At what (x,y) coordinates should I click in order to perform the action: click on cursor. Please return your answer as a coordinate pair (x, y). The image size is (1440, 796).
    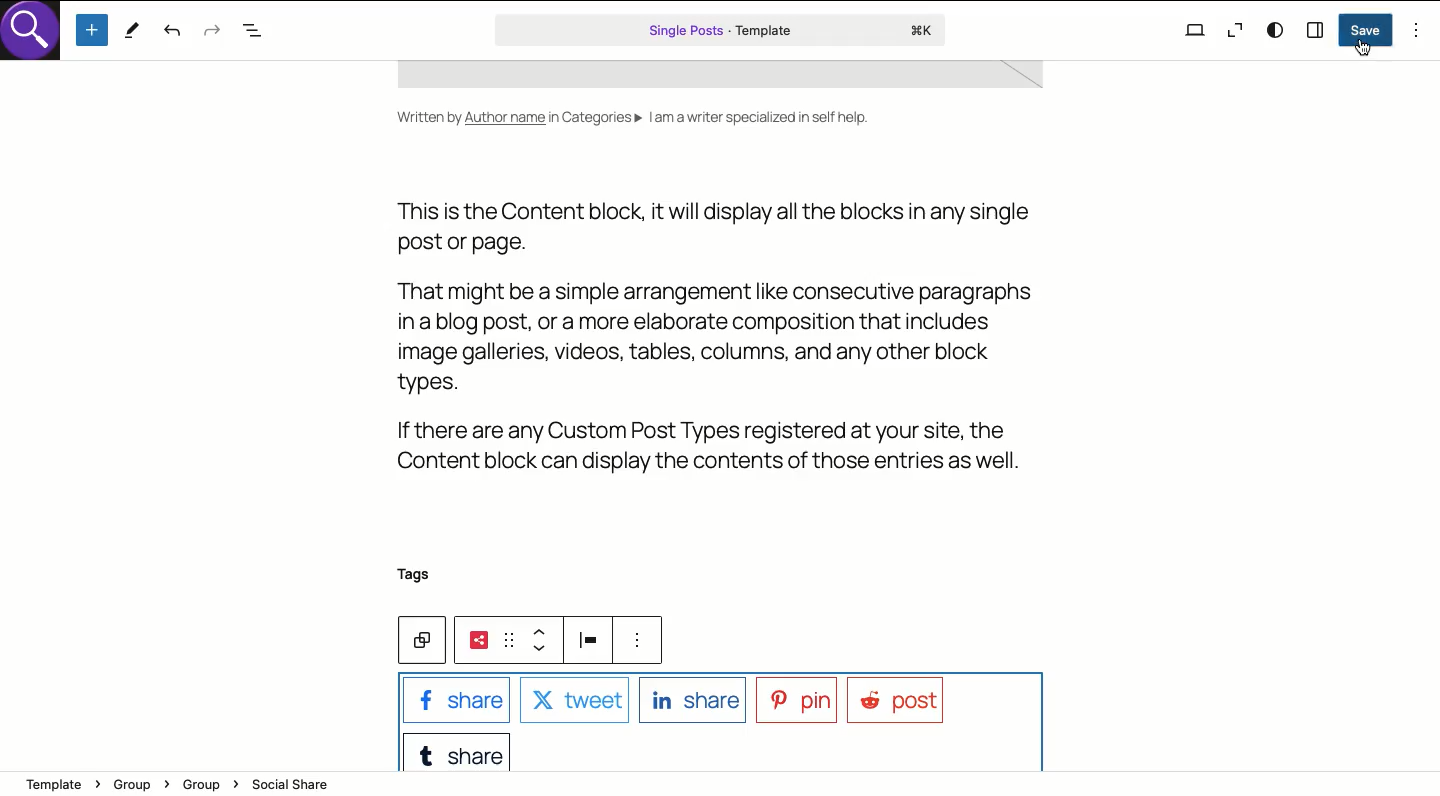
    Looking at the image, I should click on (1367, 49).